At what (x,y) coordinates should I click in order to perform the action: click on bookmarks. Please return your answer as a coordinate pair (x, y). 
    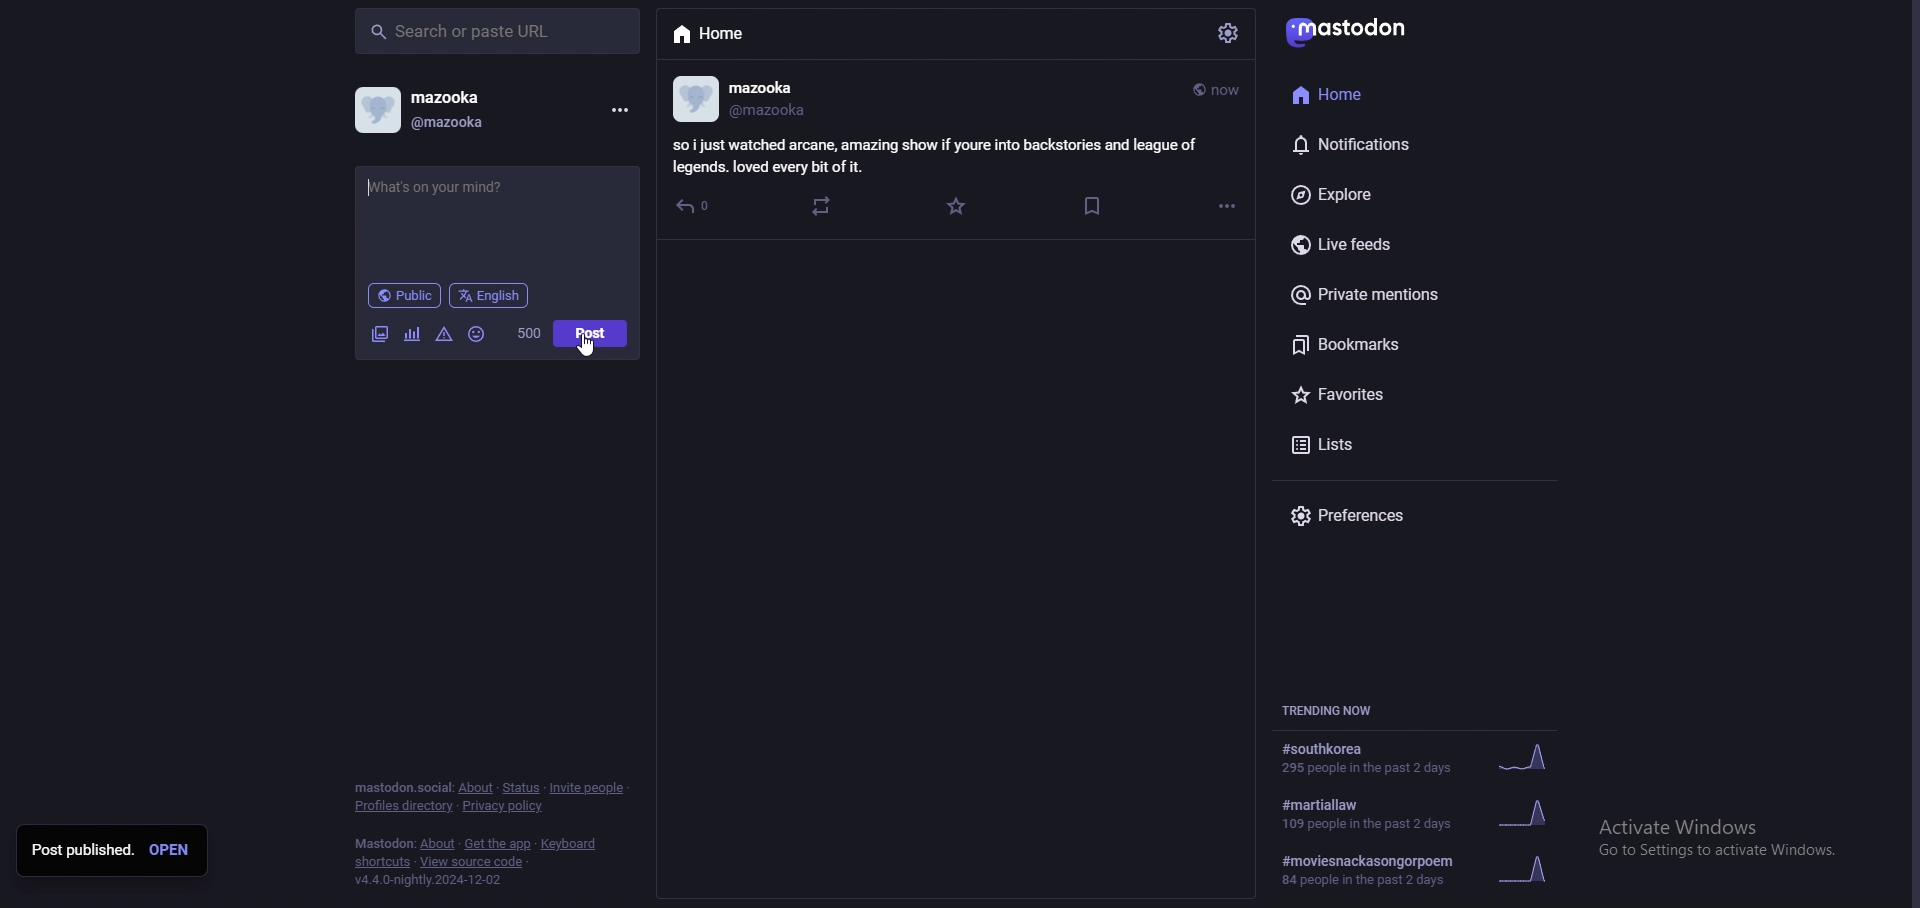
    Looking at the image, I should click on (1378, 347).